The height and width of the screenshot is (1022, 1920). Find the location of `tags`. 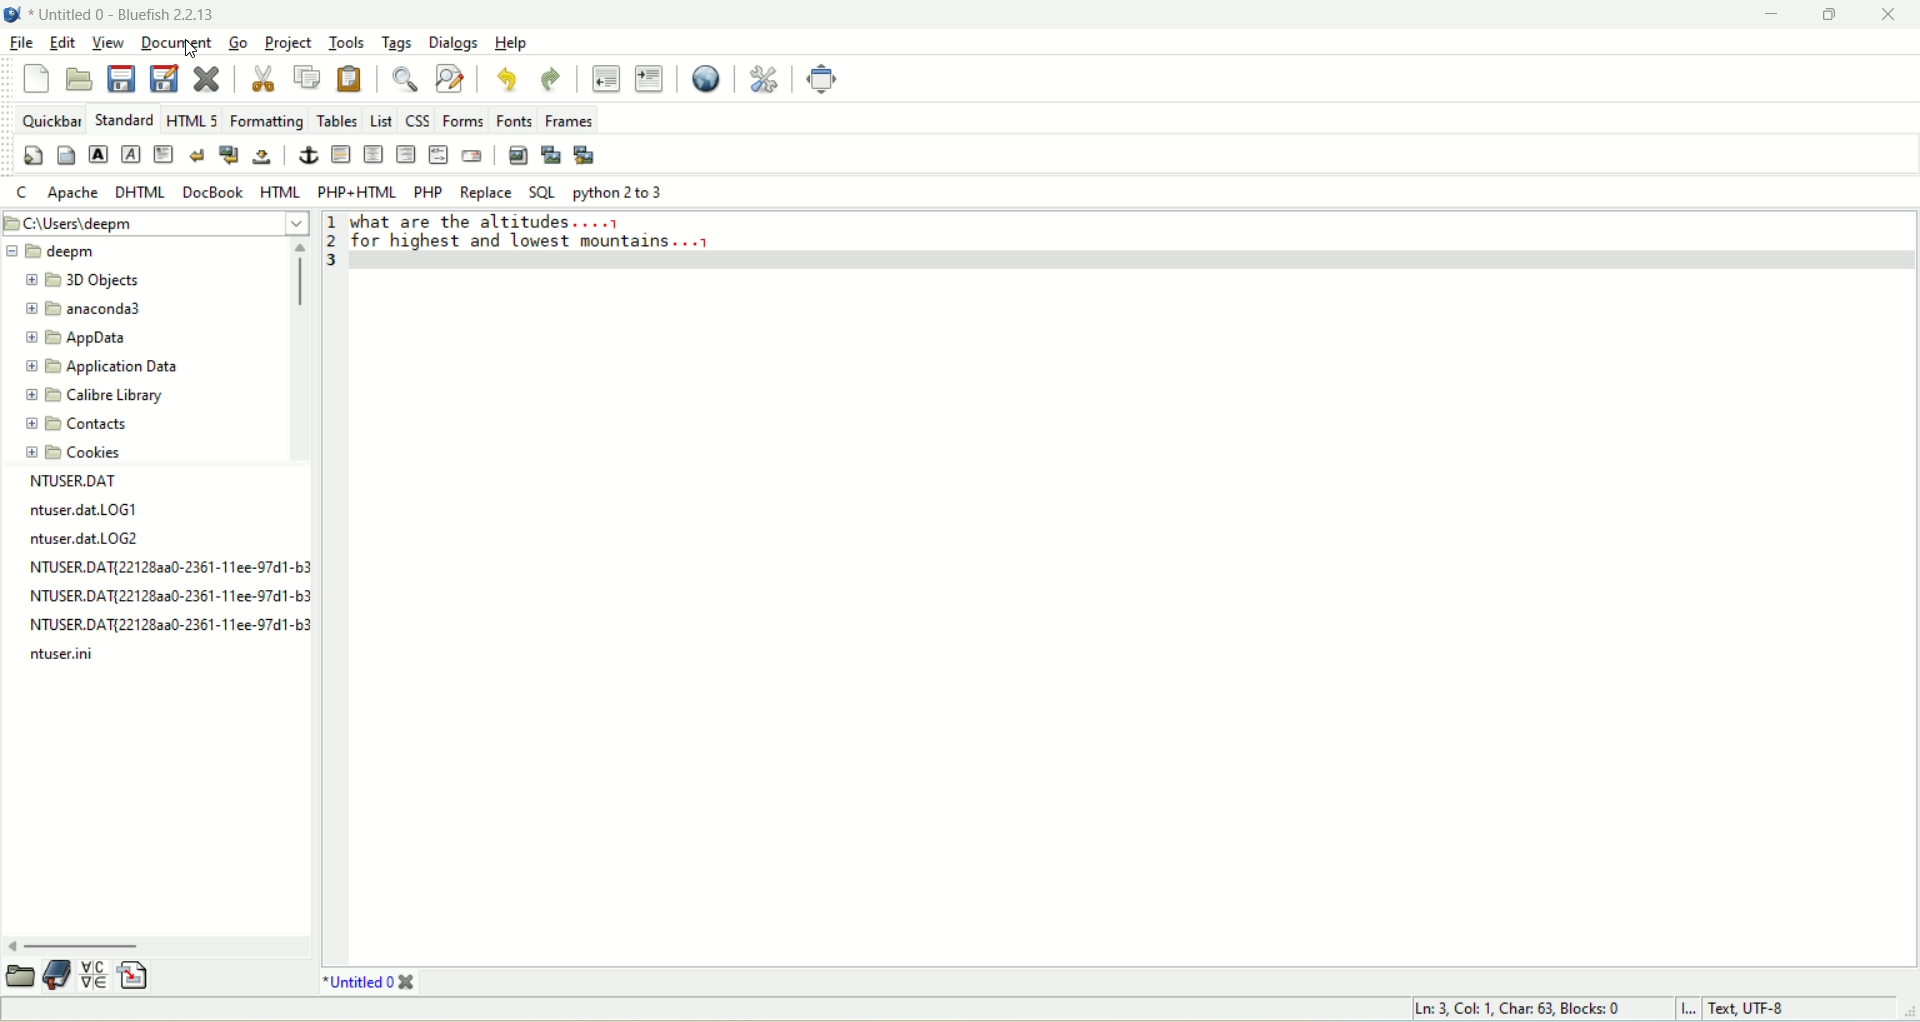

tags is located at coordinates (400, 43).